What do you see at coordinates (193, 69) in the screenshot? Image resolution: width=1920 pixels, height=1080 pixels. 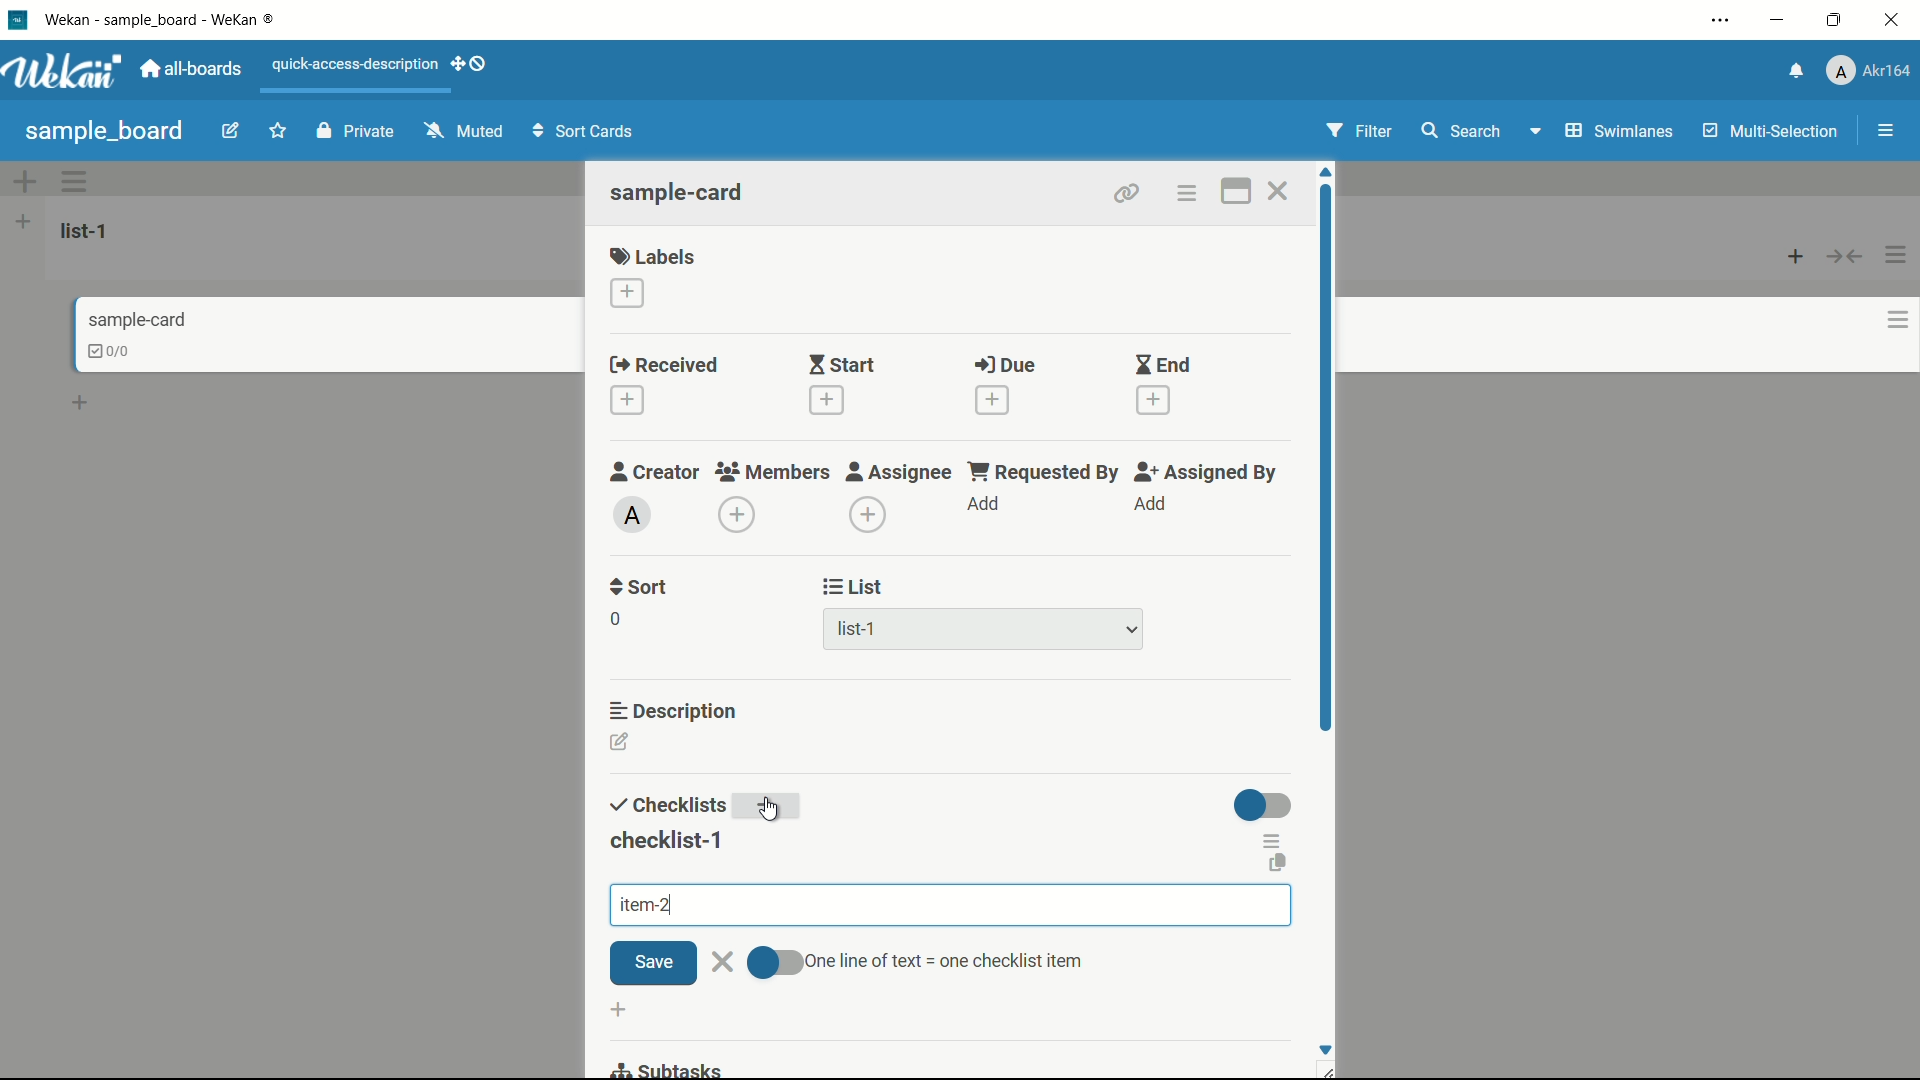 I see `all boards` at bounding box center [193, 69].